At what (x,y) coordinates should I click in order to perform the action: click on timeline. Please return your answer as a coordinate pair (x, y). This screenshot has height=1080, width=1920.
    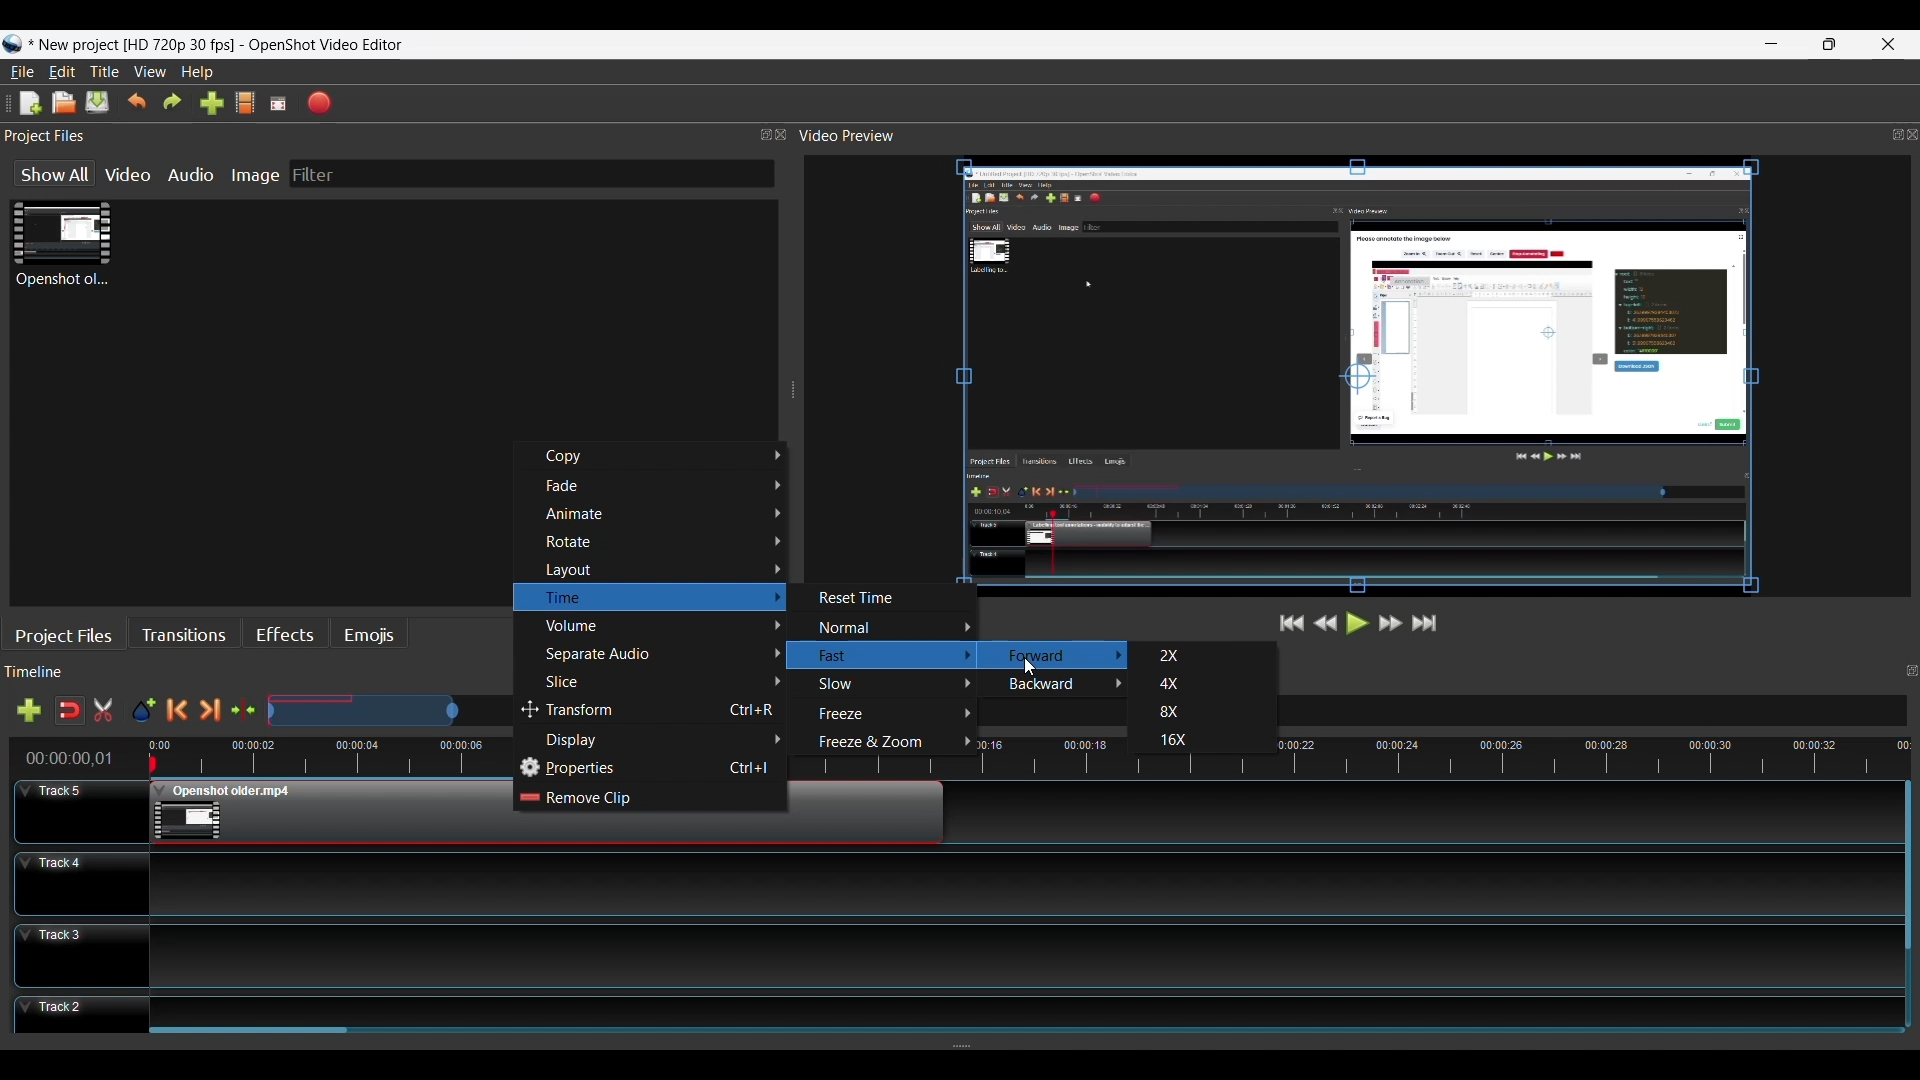
    Looking at the image, I should click on (1467, 754).